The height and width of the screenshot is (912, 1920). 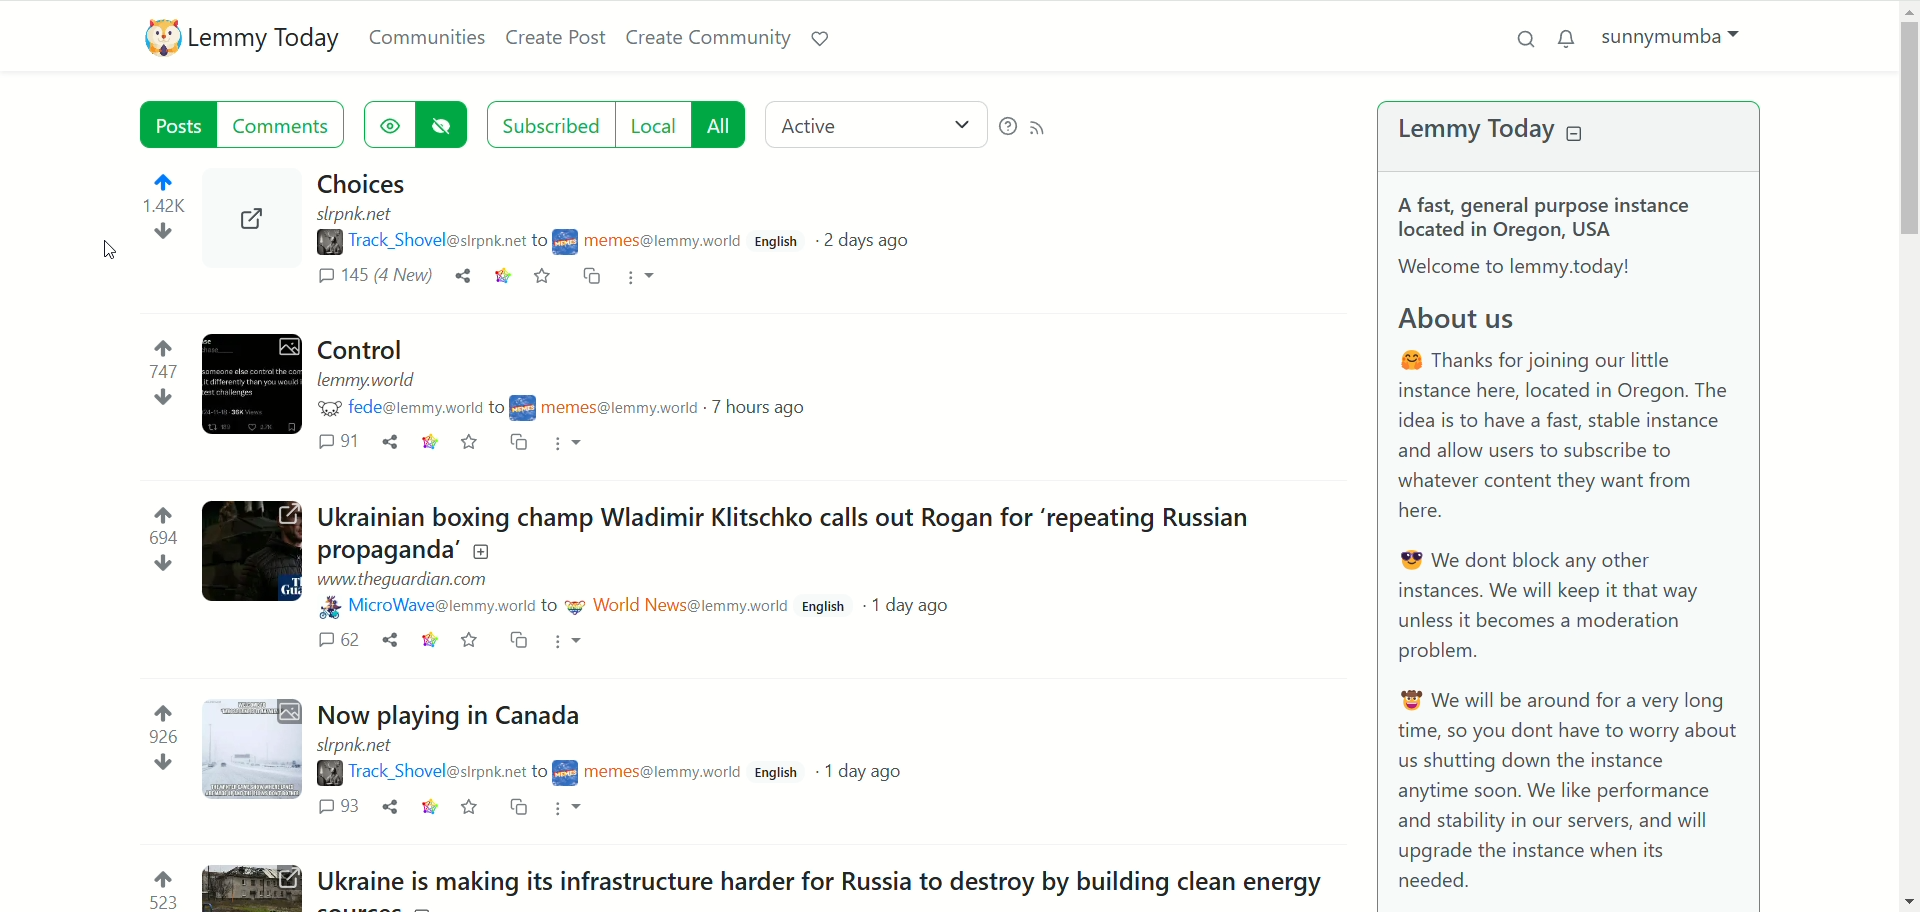 I want to click on URL, so click(x=365, y=215).